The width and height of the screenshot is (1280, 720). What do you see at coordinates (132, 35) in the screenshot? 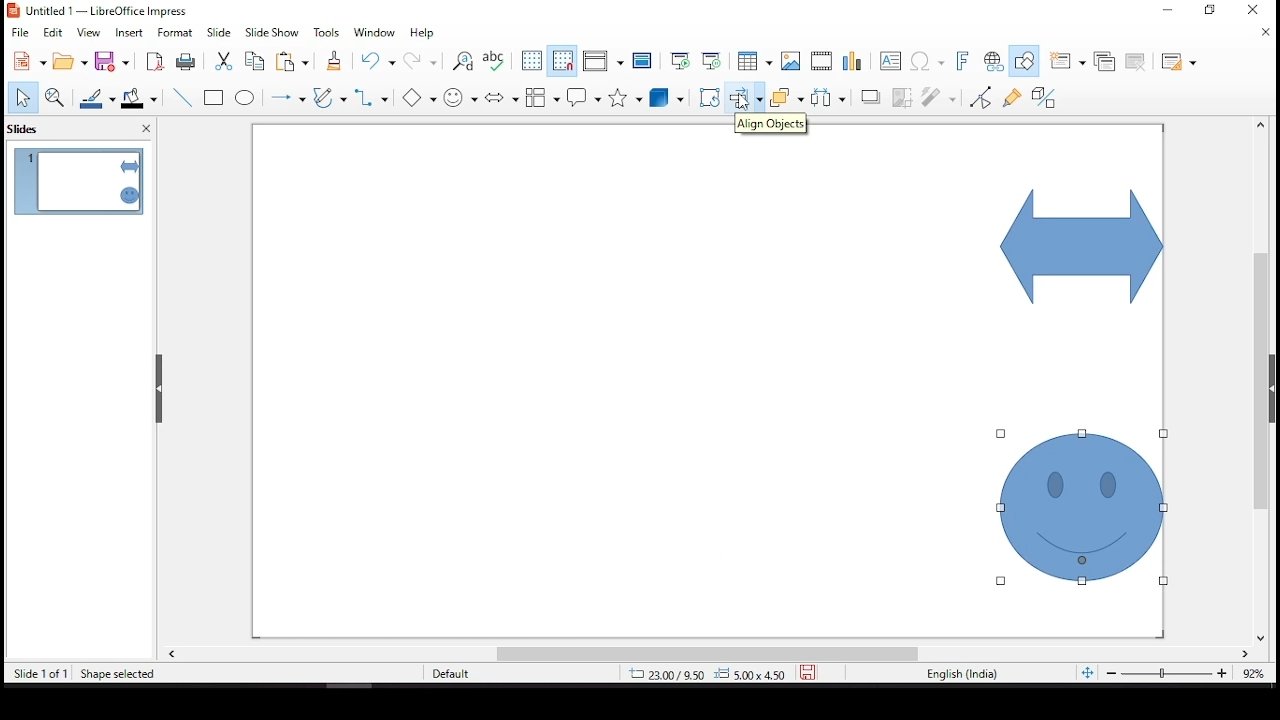
I see `insert` at bounding box center [132, 35].